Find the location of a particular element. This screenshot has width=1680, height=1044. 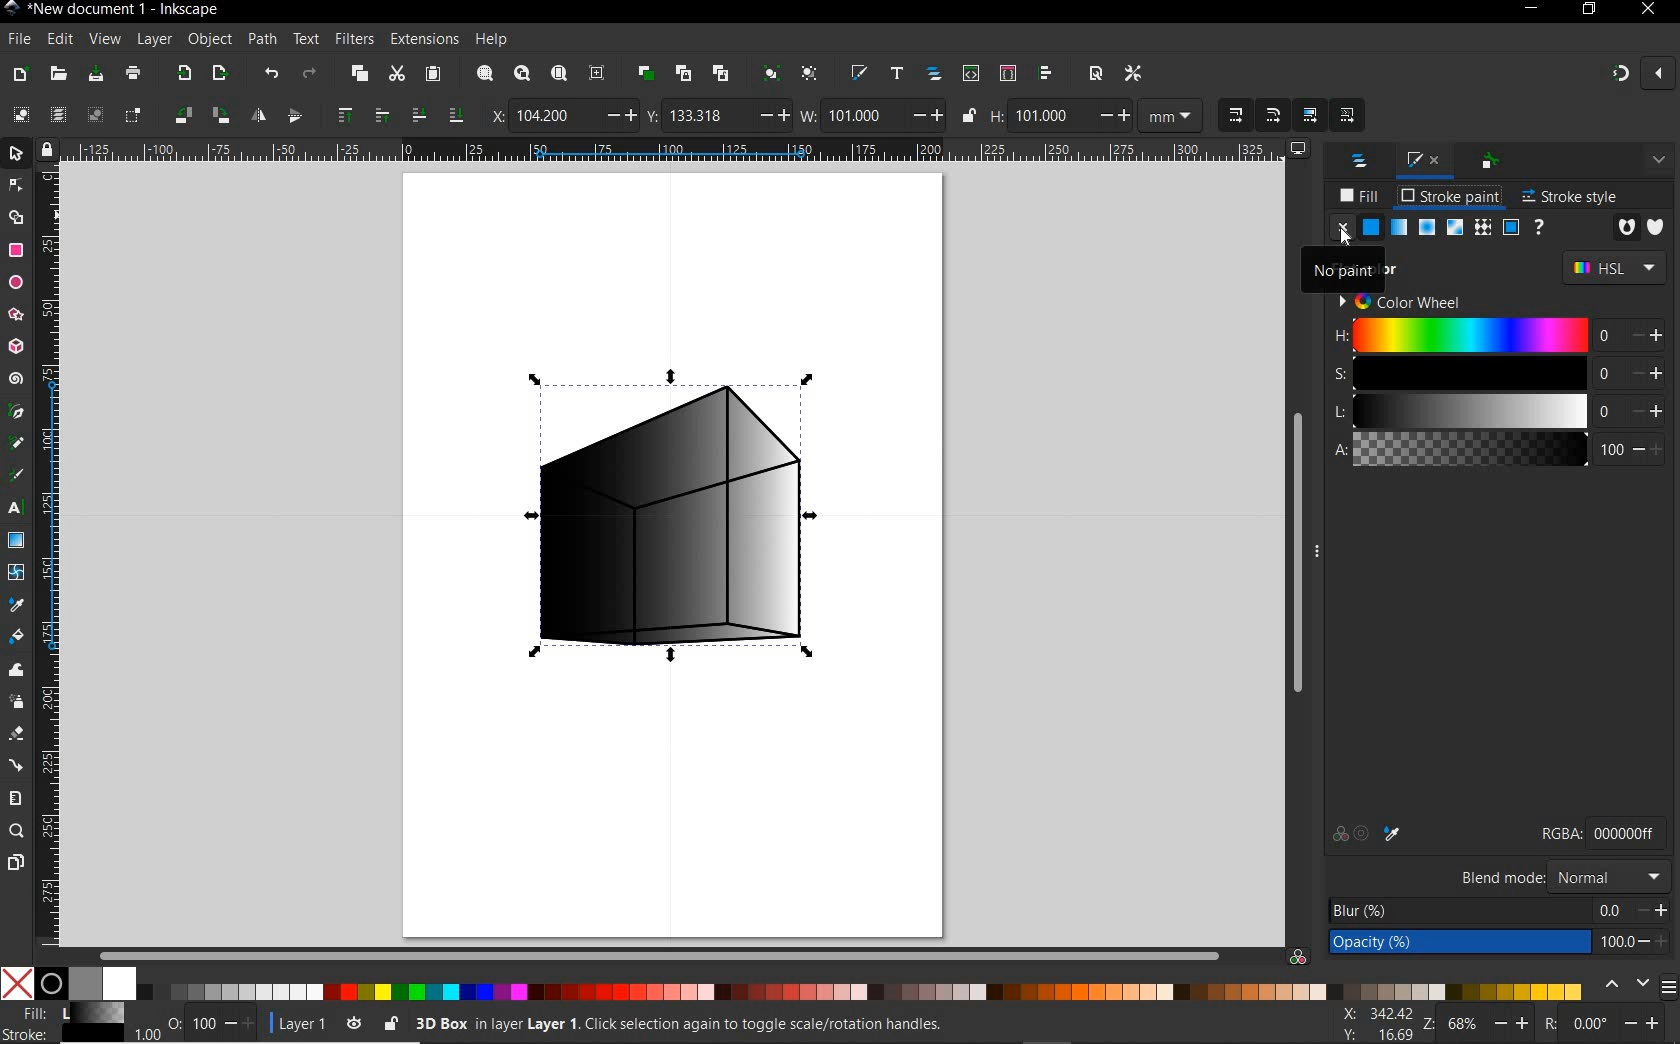

increase/decrease is located at coordinates (772, 116).